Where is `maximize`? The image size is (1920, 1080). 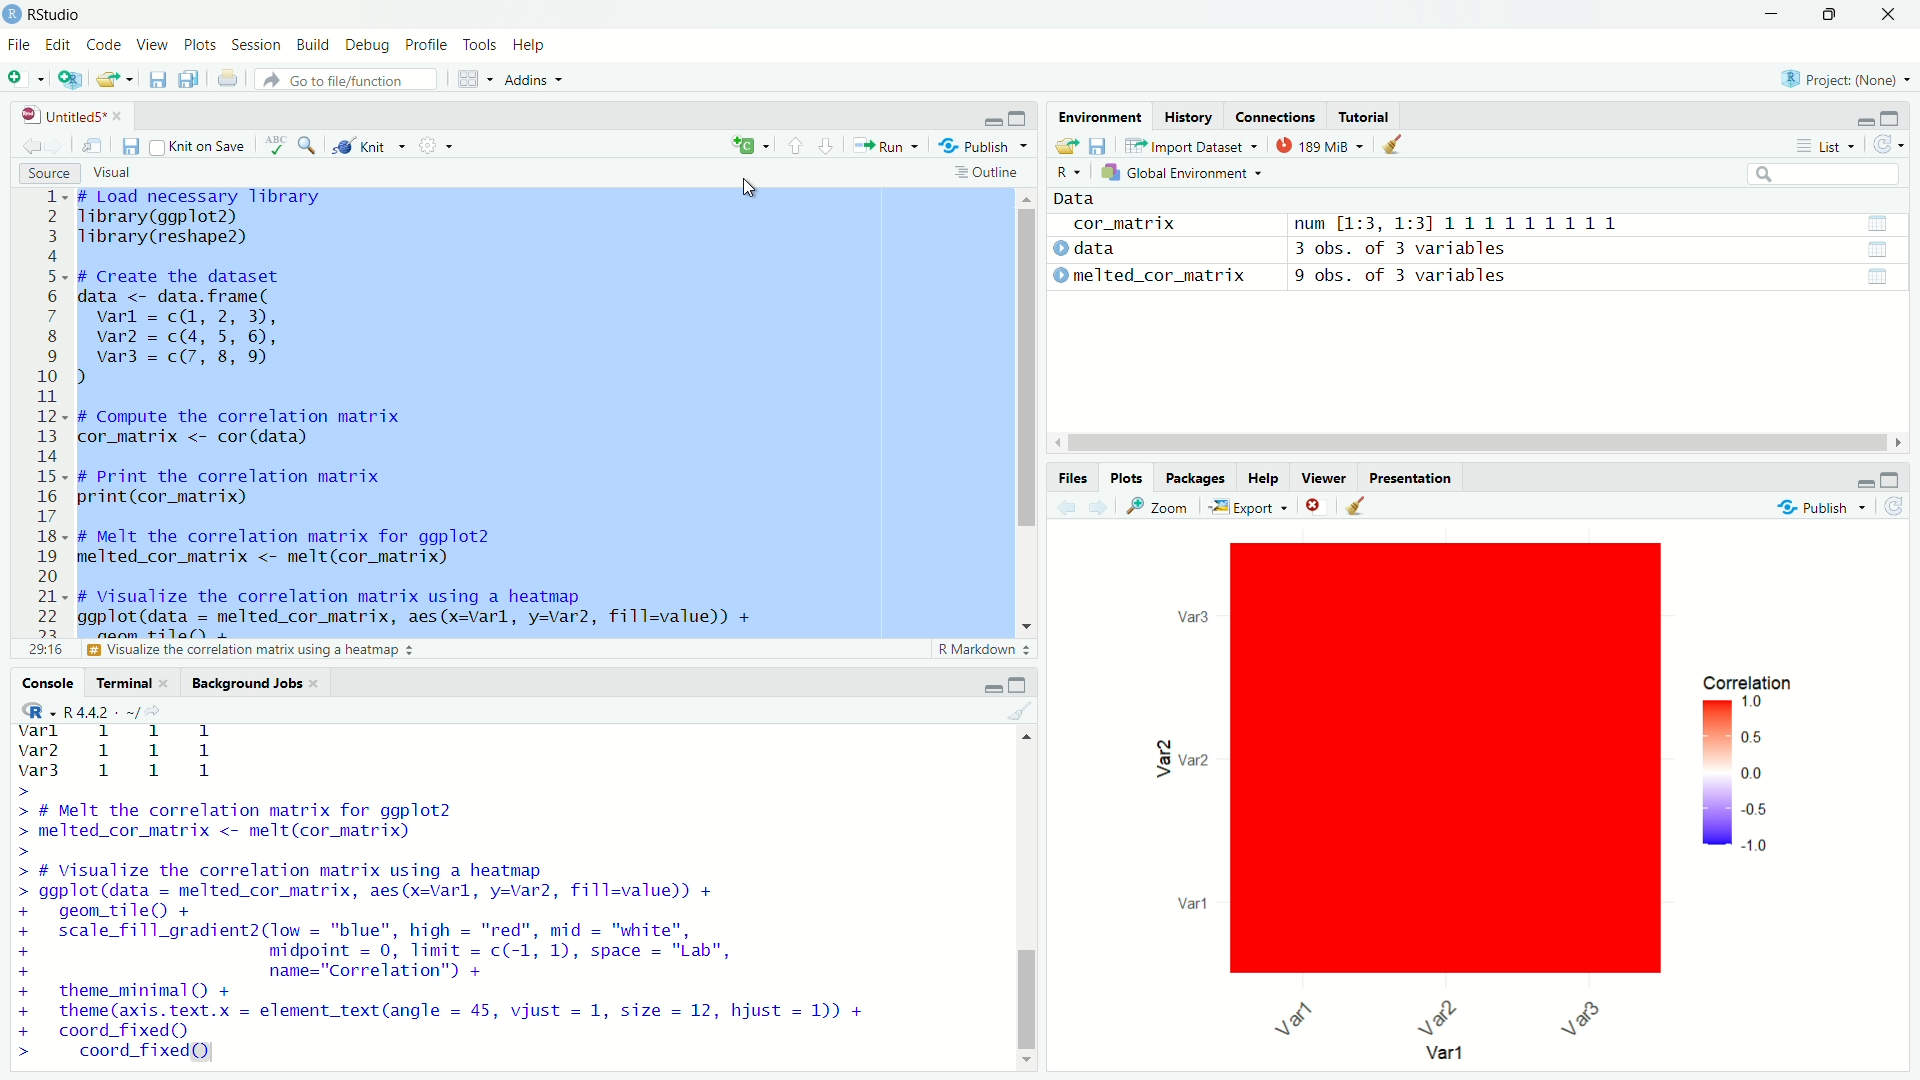 maximize is located at coordinates (1892, 119).